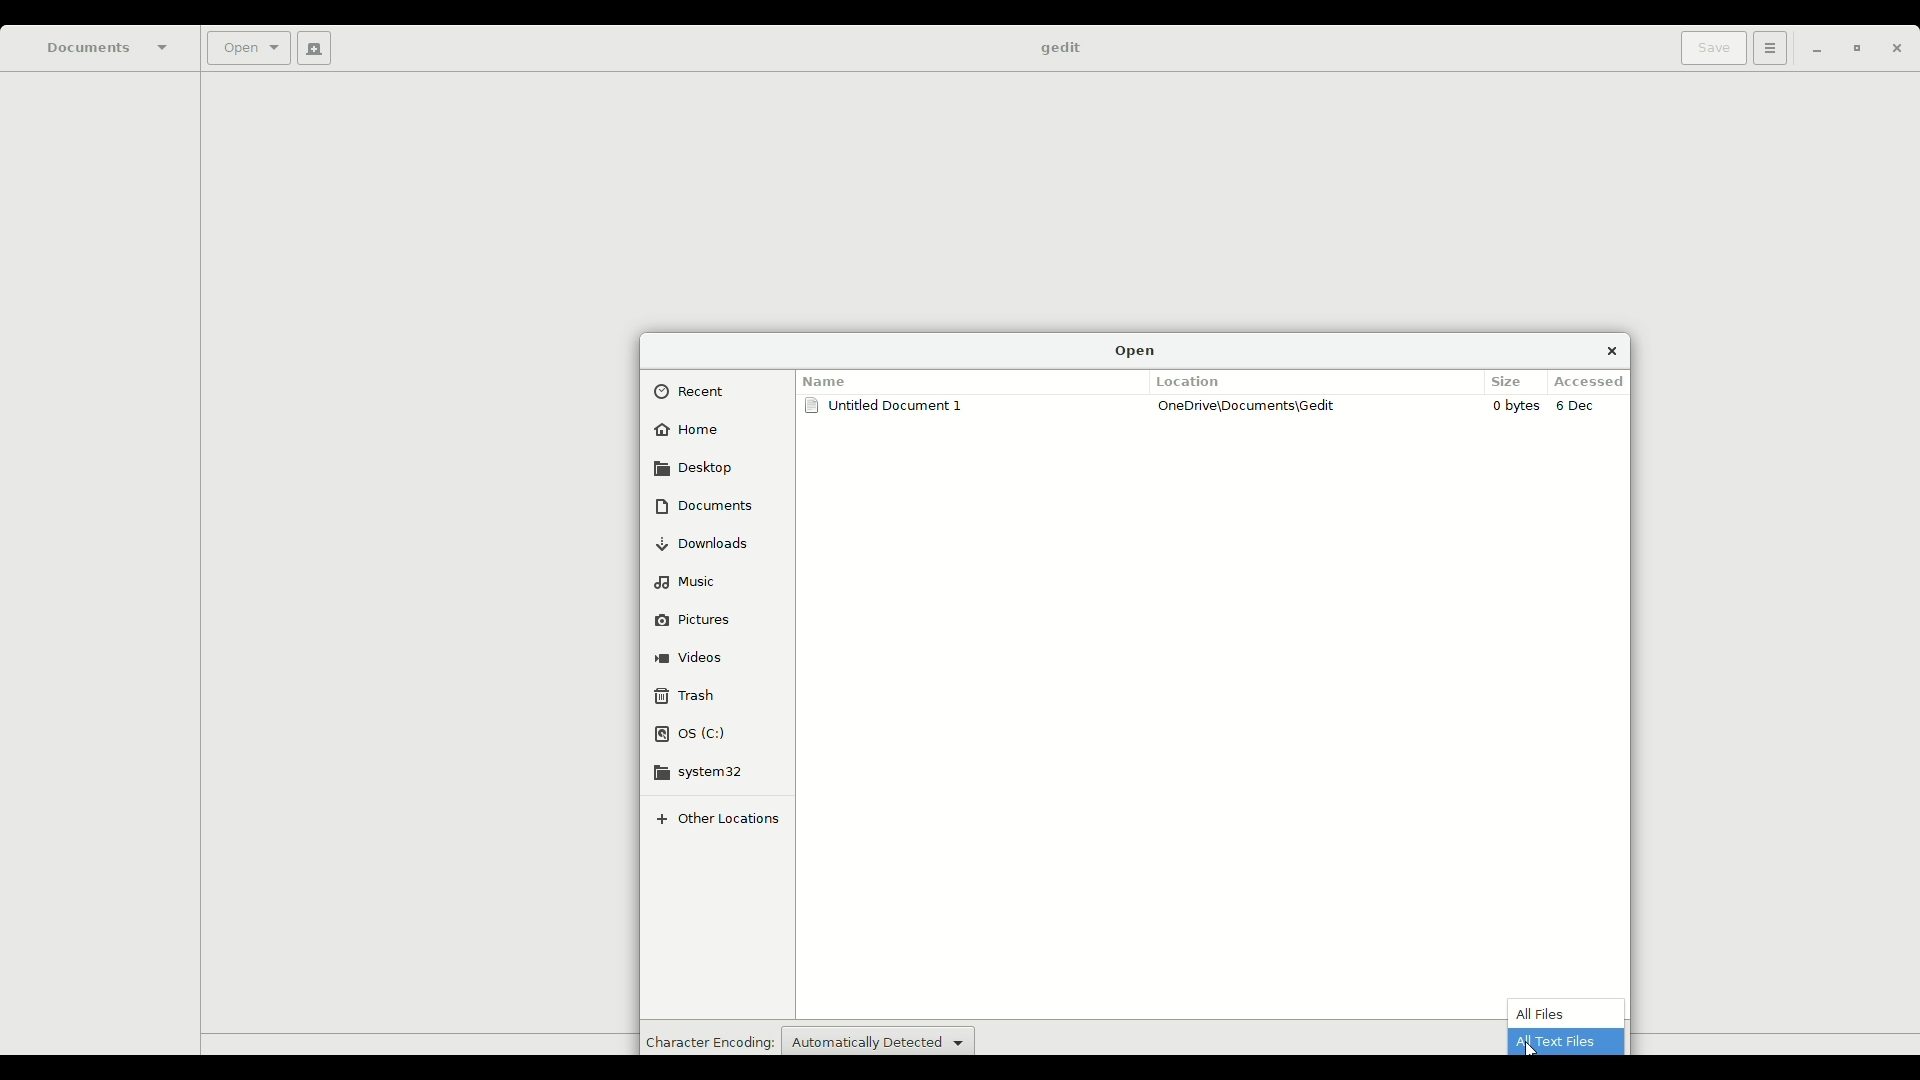  What do you see at coordinates (1582, 407) in the screenshot?
I see `6 Dec` at bounding box center [1582, 407].